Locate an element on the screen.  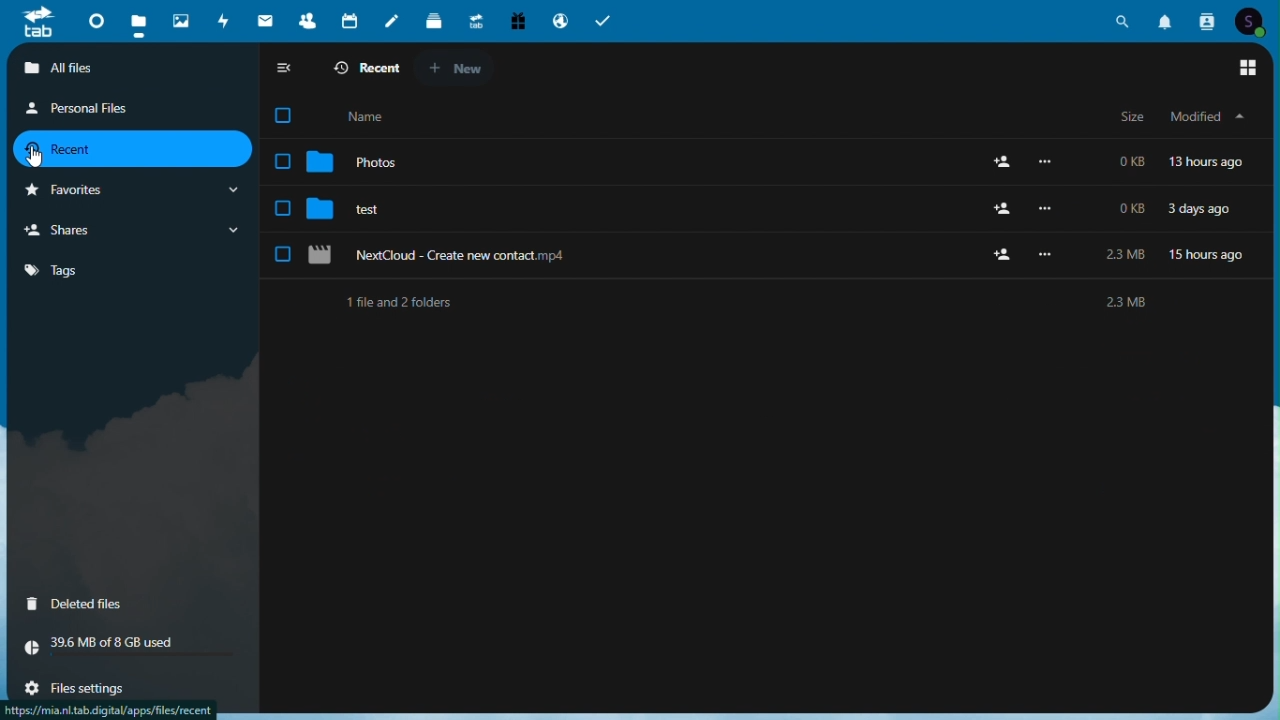
contacts is located at coordinates (302, 17).